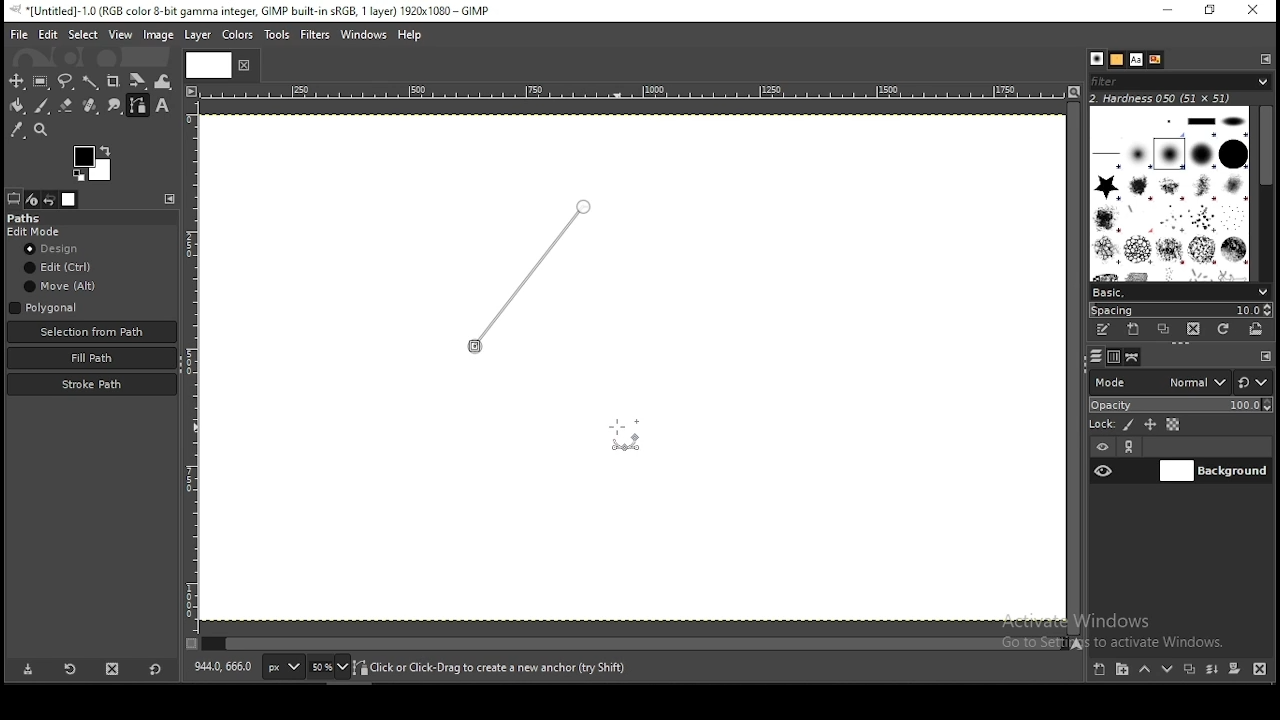 This screenshot has height=720, width=1280. I want to click on colors, so click(88, 162).